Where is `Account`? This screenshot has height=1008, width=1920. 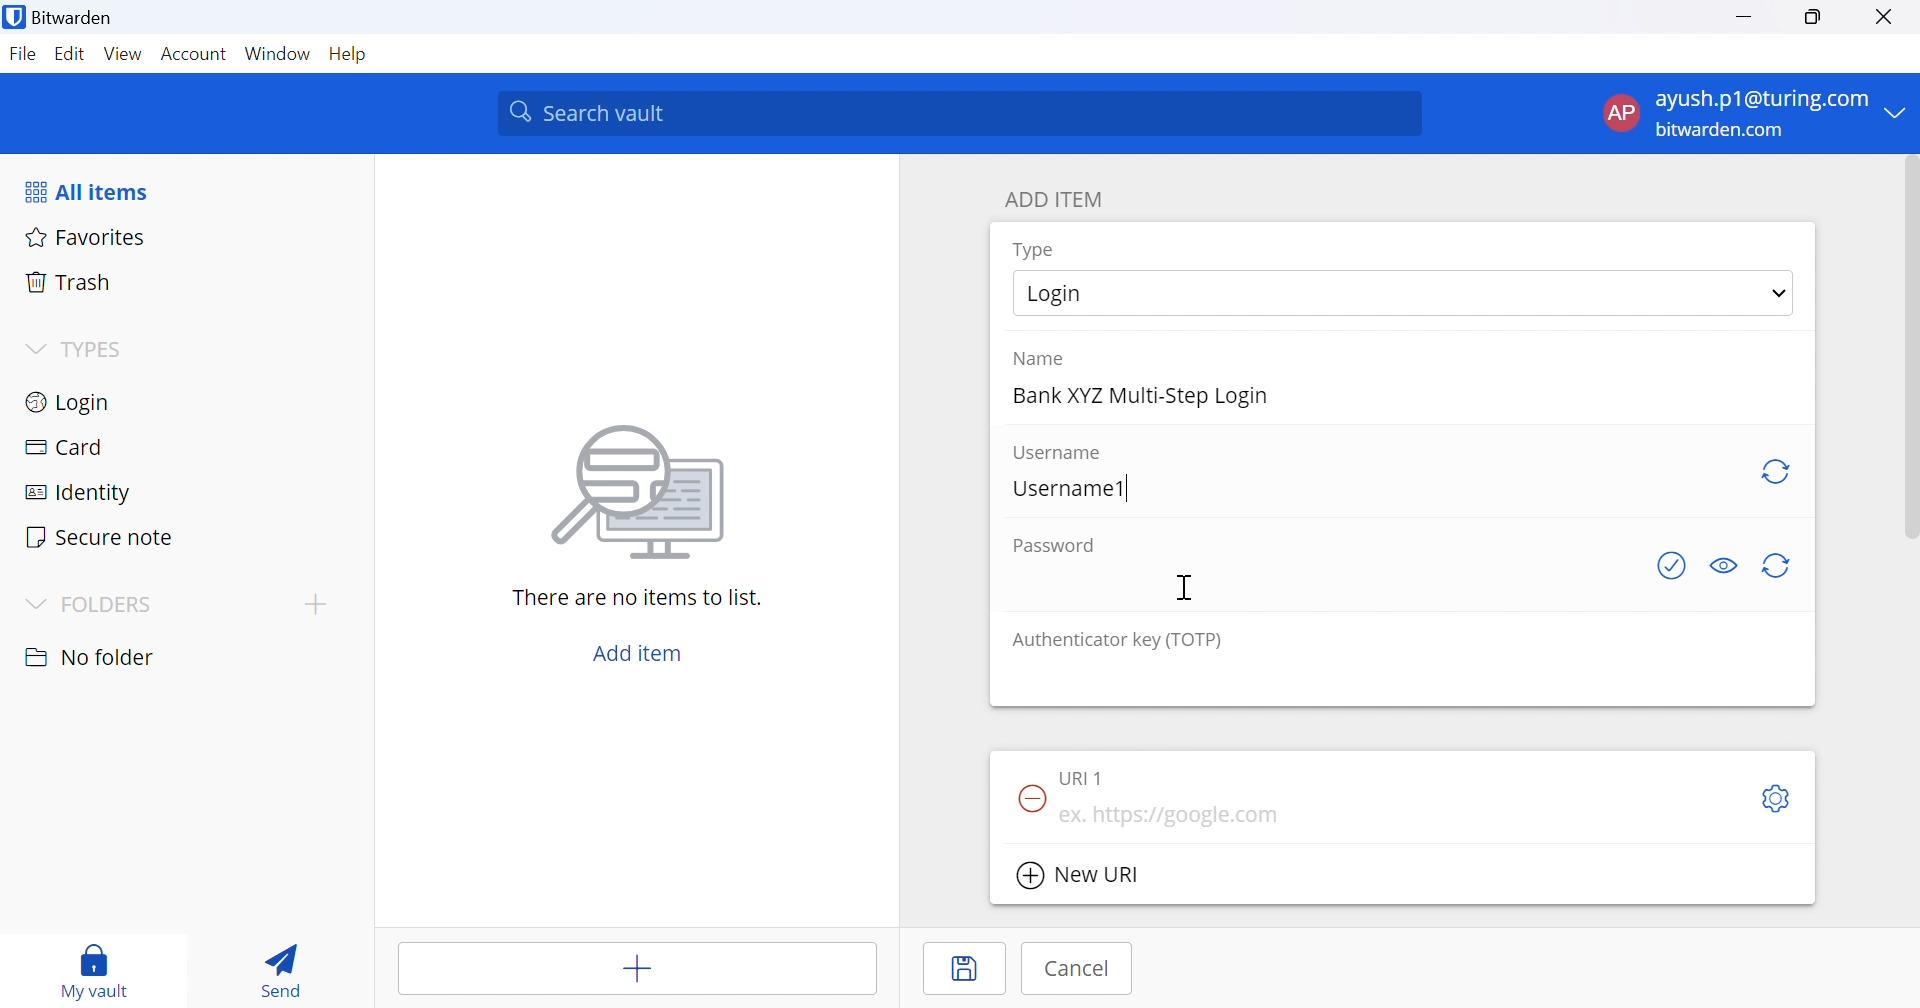 Account is located at coordinates (195, 55).